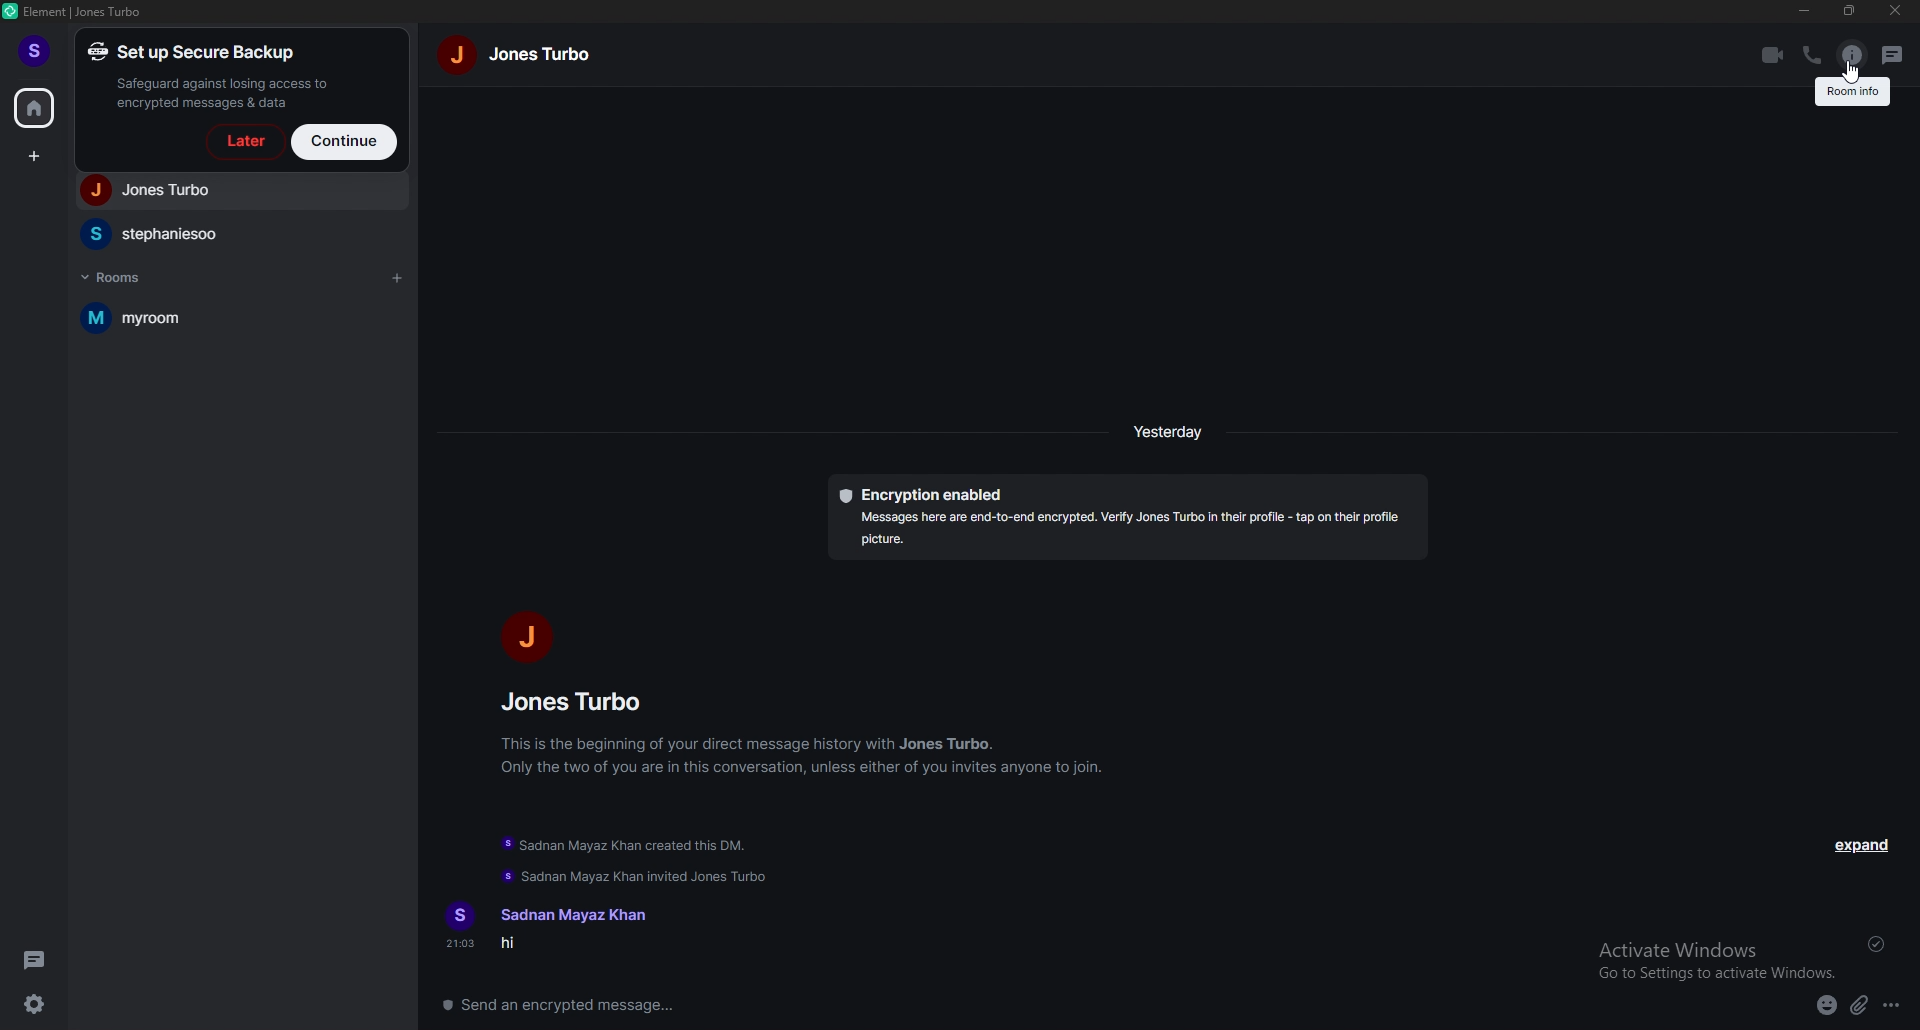 The width and height of the screenshot is (1920, 1030). I want to click on people, so click(239, 234).